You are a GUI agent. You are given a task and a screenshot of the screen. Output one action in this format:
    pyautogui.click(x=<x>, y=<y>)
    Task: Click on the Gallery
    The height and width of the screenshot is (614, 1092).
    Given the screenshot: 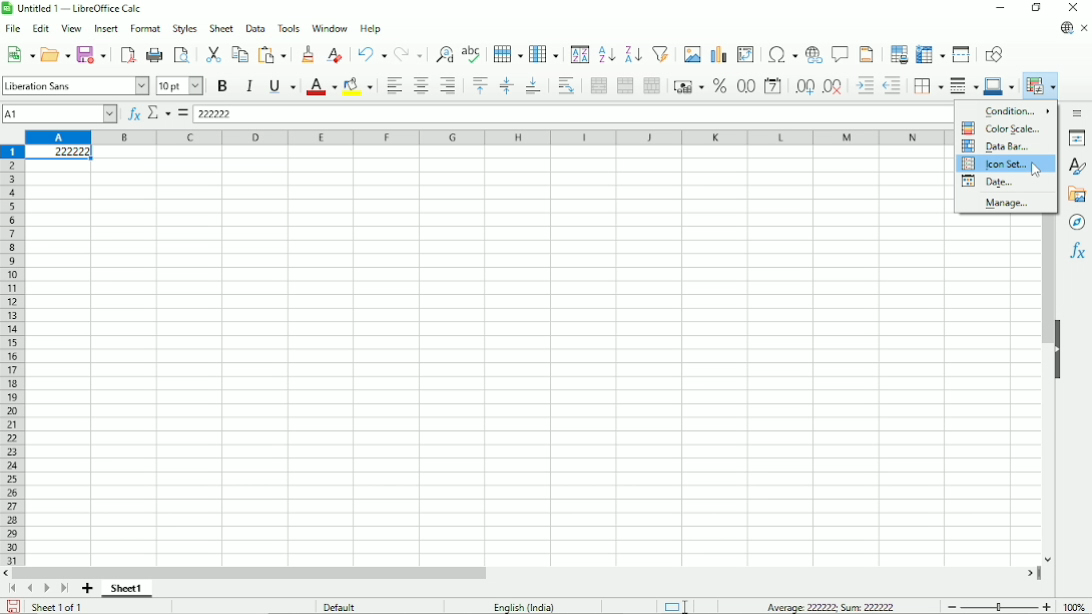 What is the action you would take?
    pyautogui.click(x=1077, y=194)
    